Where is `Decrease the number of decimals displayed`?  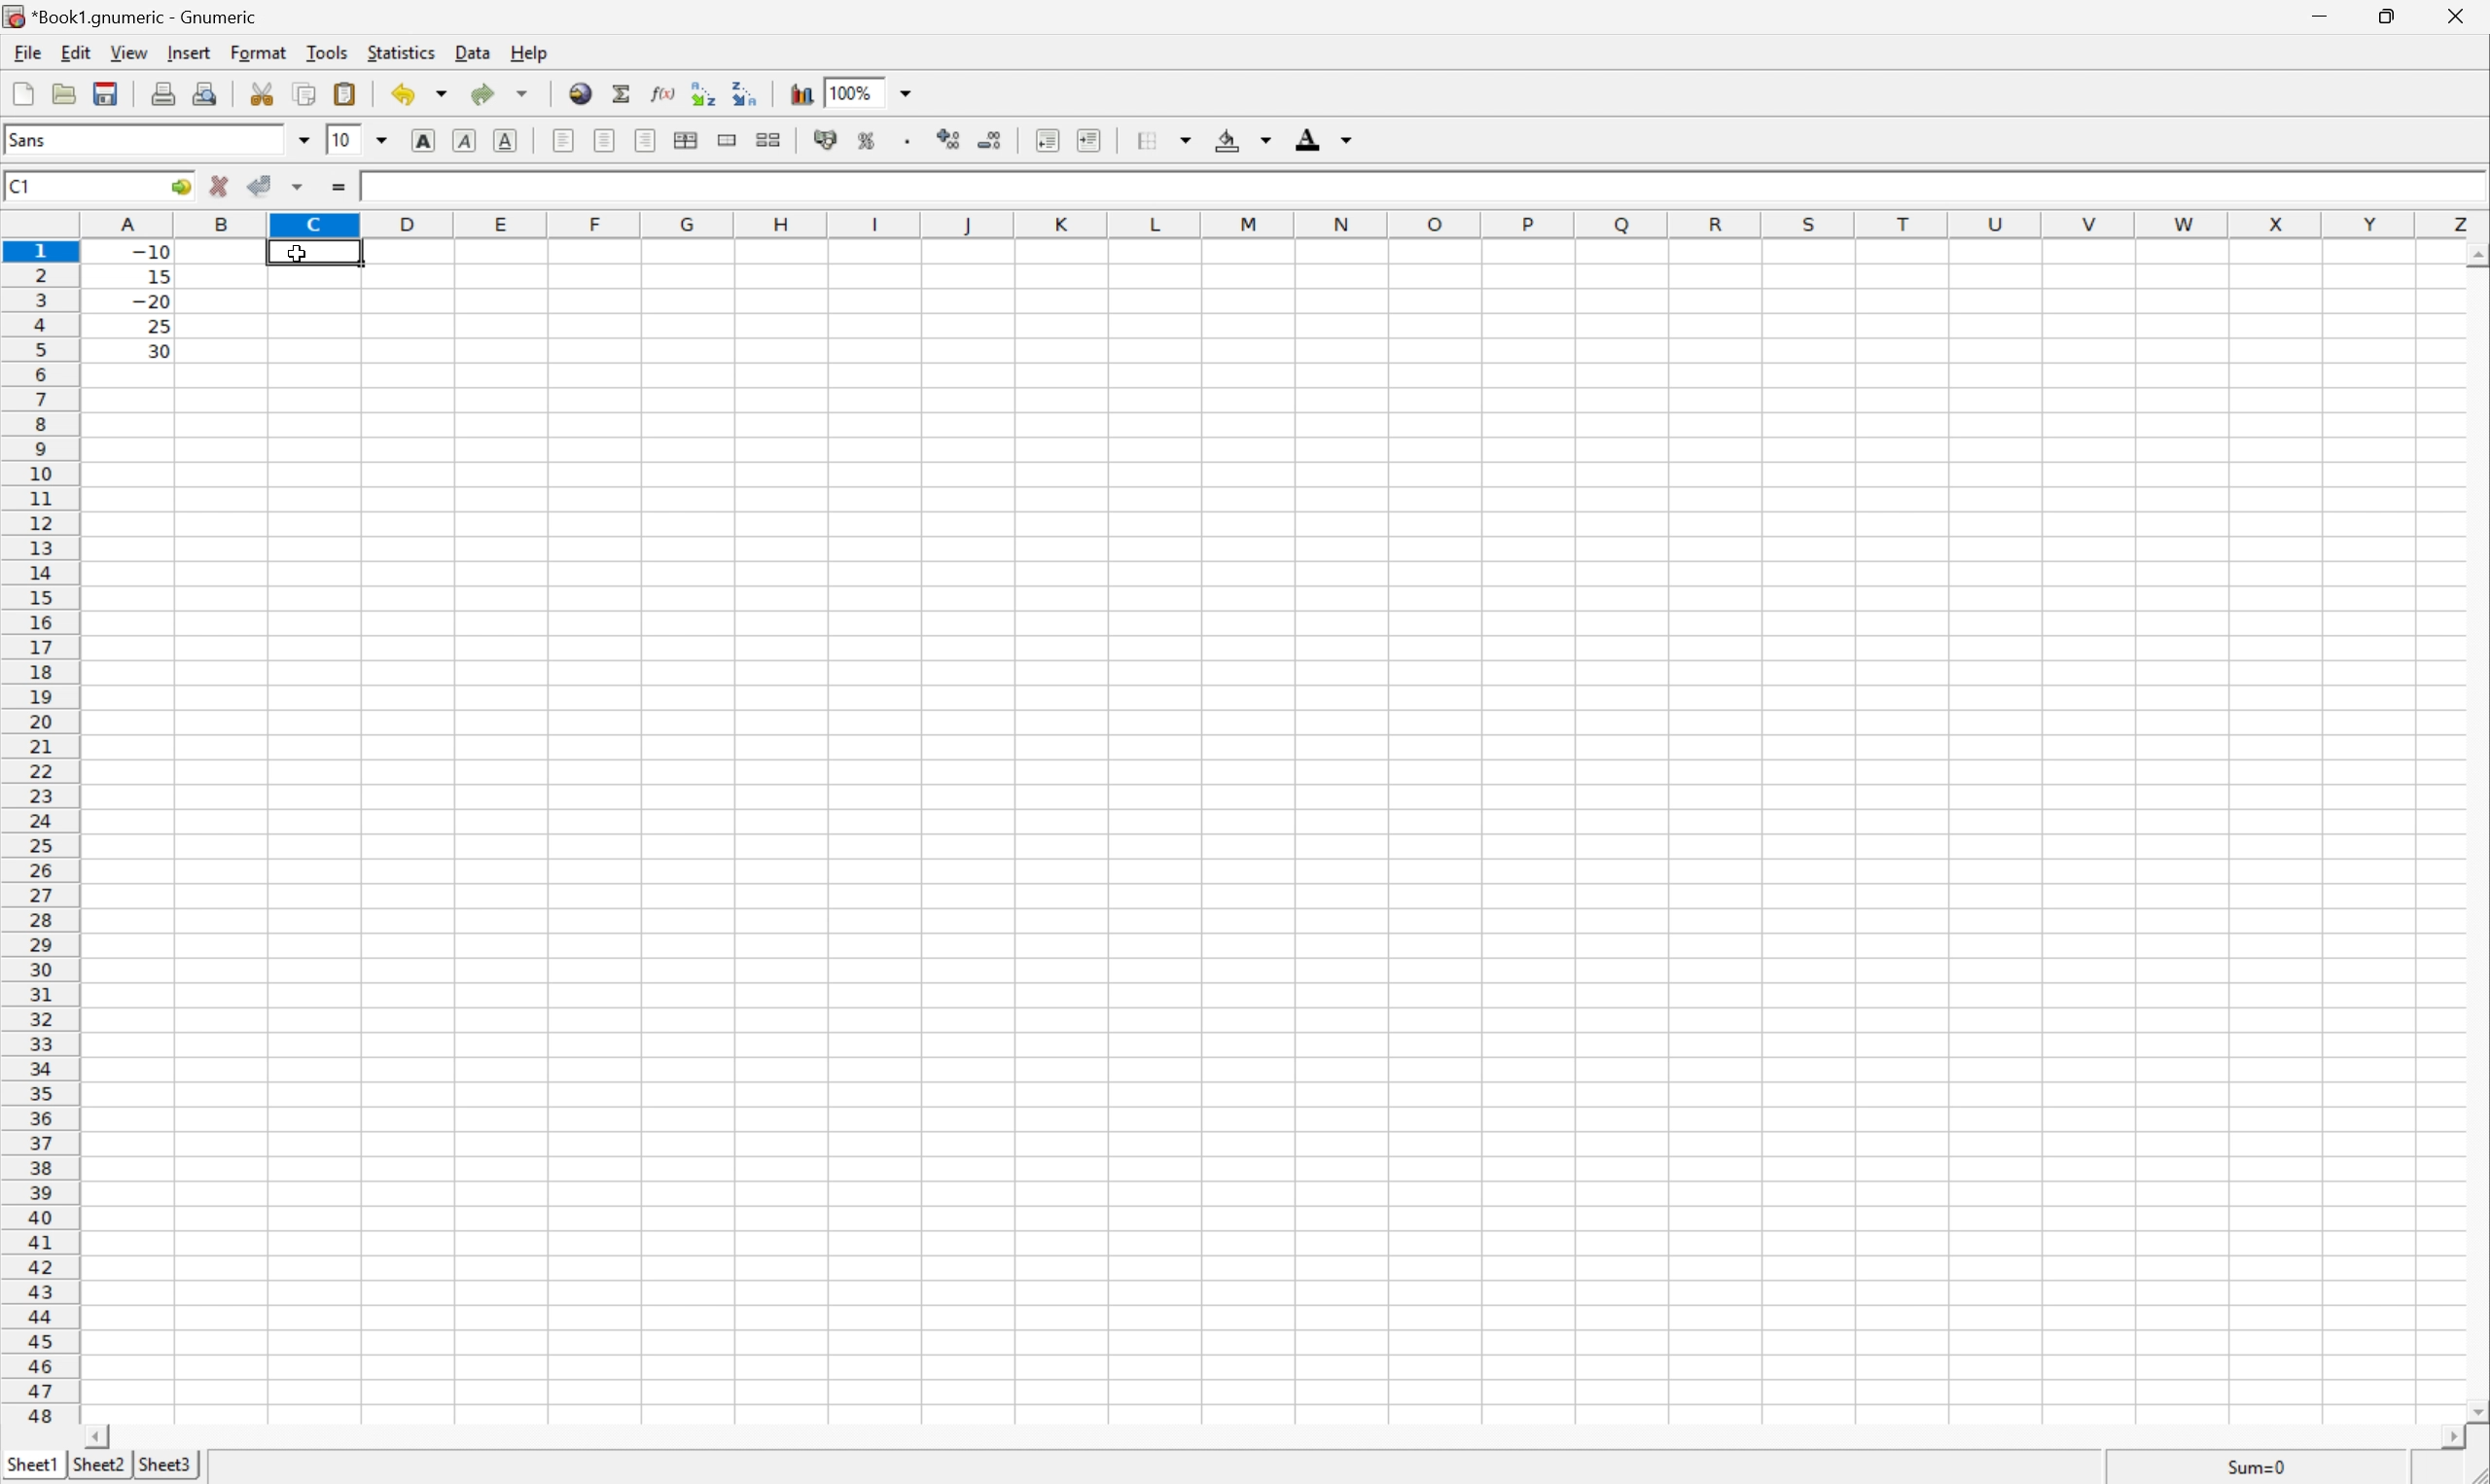
Decrease the number of decimals displayed is located at coordinates (990, 140).